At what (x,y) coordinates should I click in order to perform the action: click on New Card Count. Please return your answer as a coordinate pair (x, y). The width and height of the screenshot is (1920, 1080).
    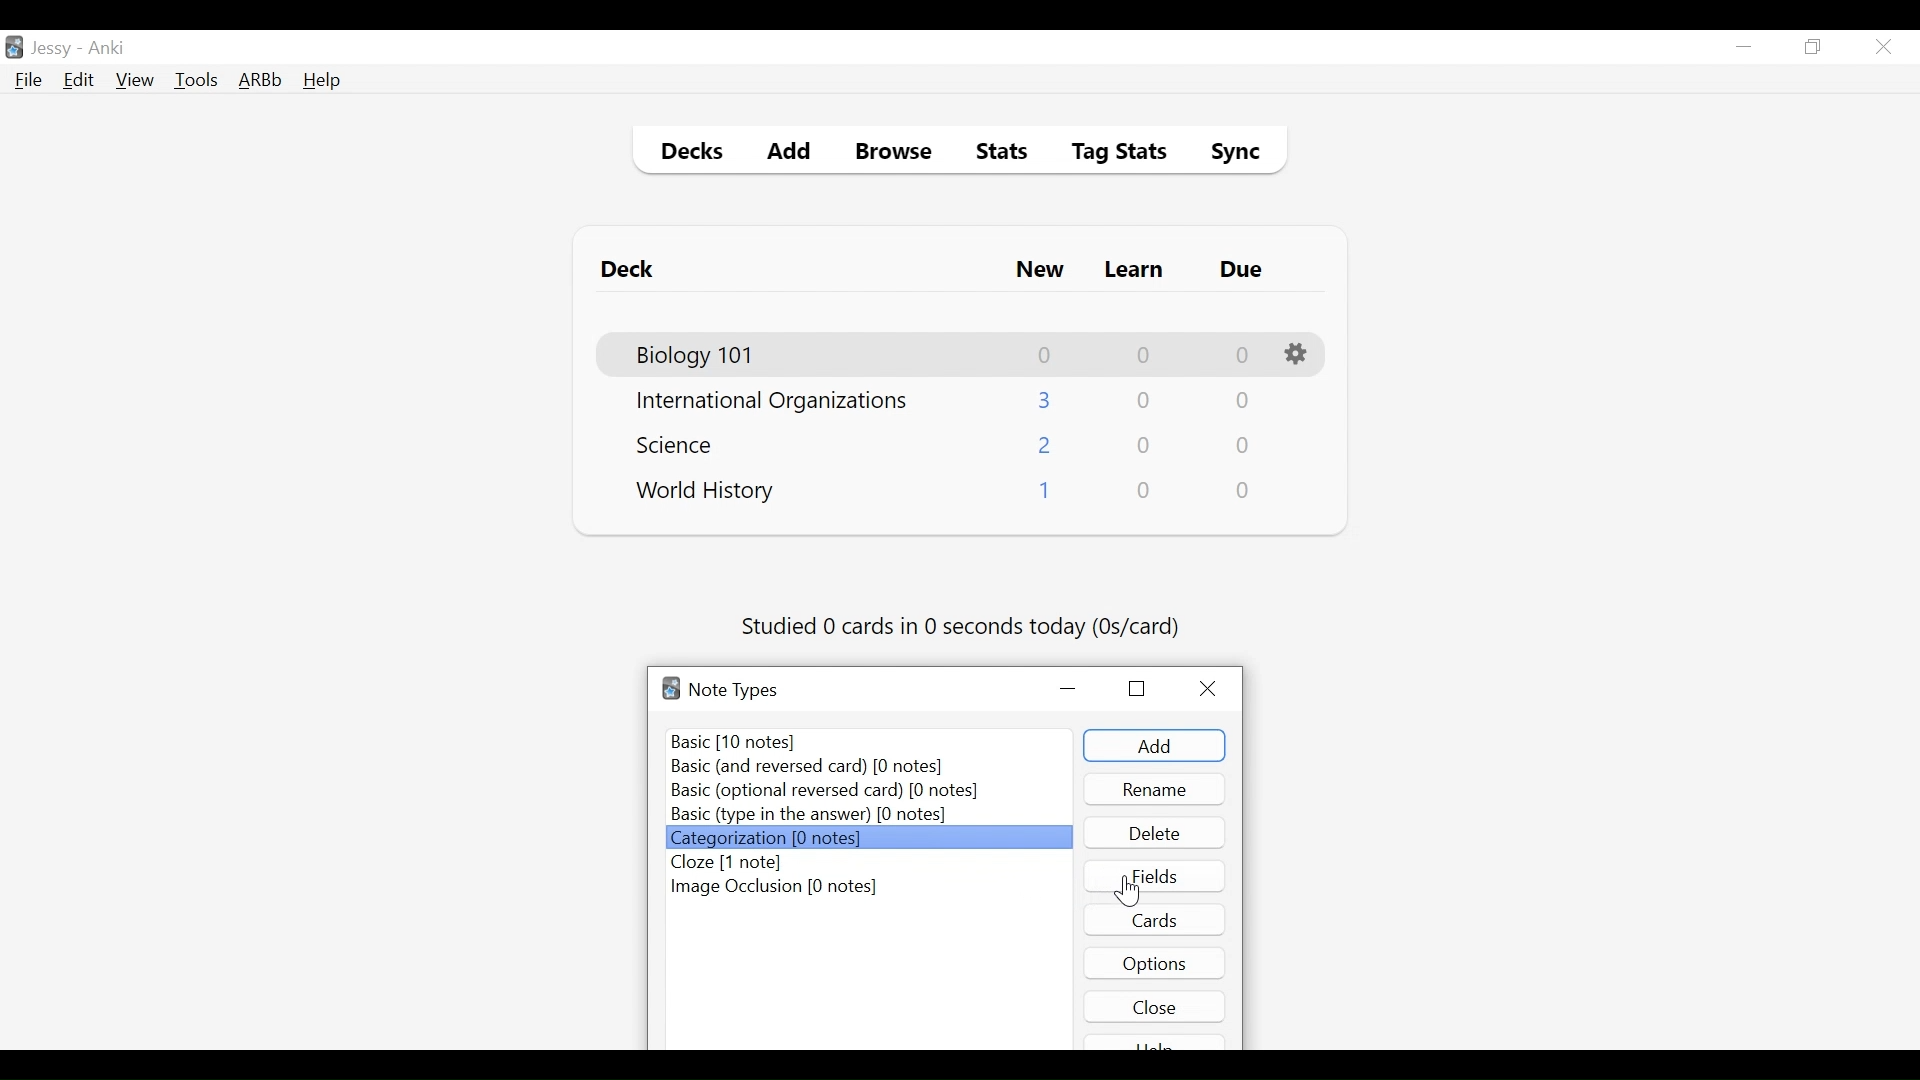
    Looking at the image, I should click on (1046, 355).